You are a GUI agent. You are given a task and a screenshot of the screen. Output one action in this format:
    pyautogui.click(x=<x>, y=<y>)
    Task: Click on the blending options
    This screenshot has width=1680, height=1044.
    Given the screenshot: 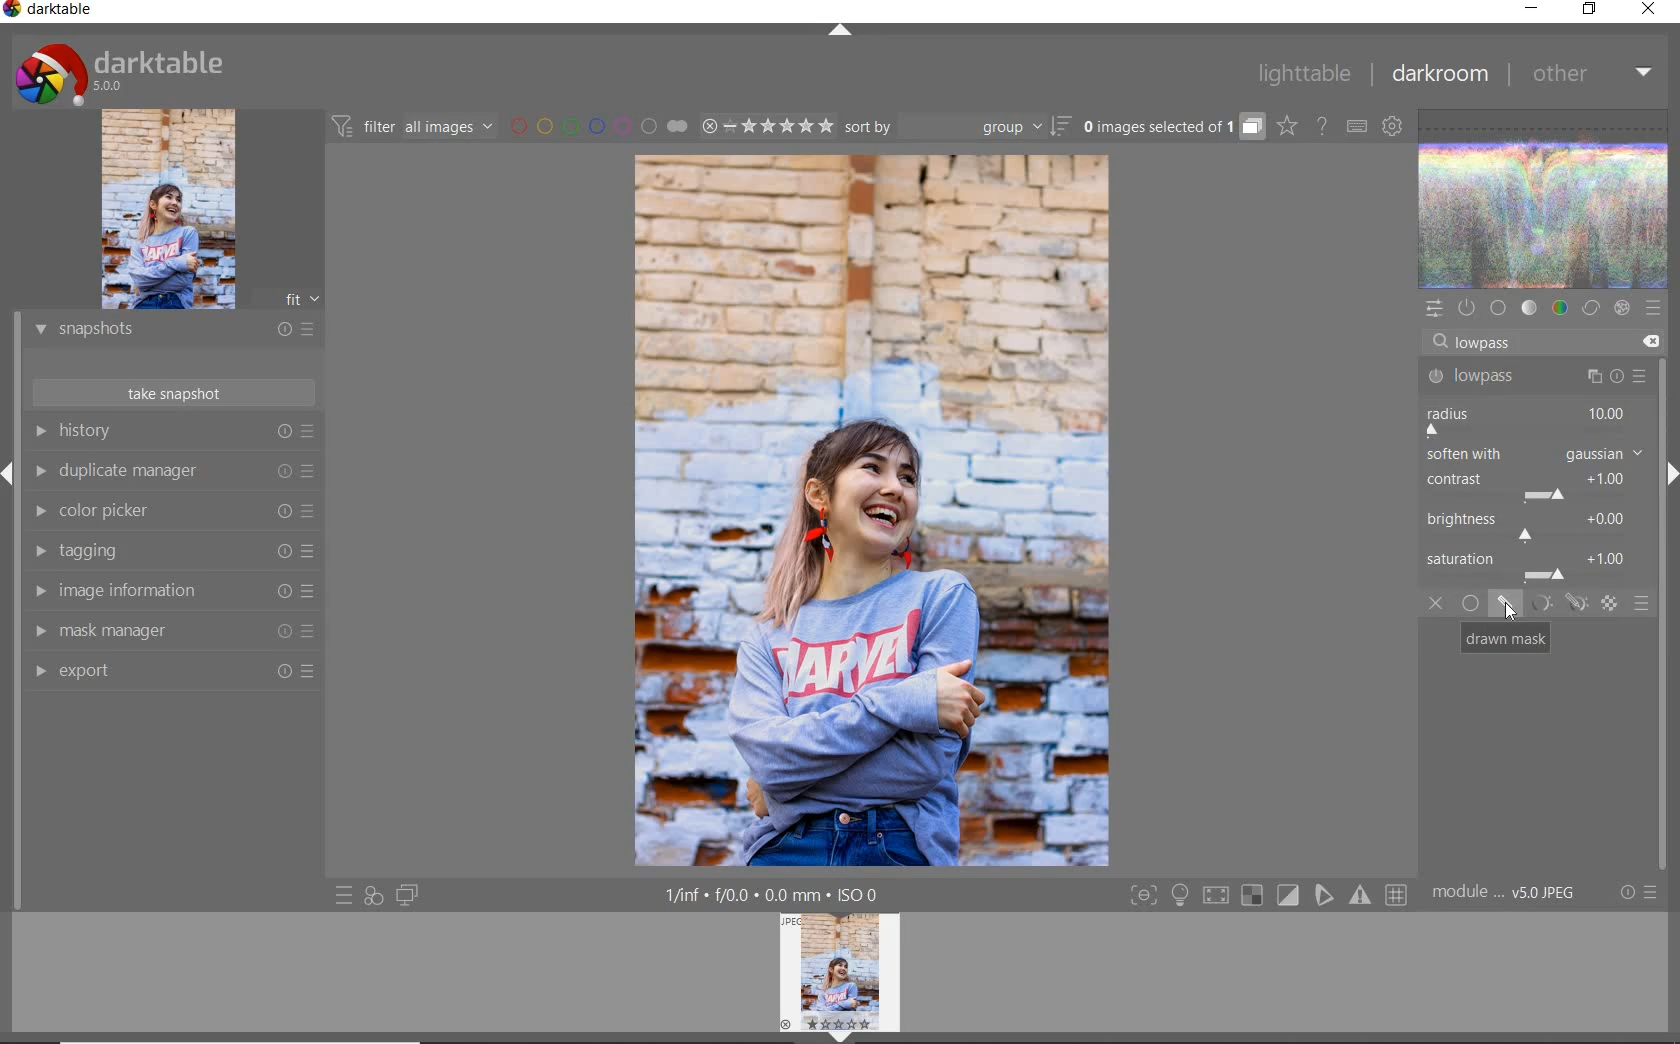 What is the action you would take?
    pyautogui.click(x=1642, y=603)
    